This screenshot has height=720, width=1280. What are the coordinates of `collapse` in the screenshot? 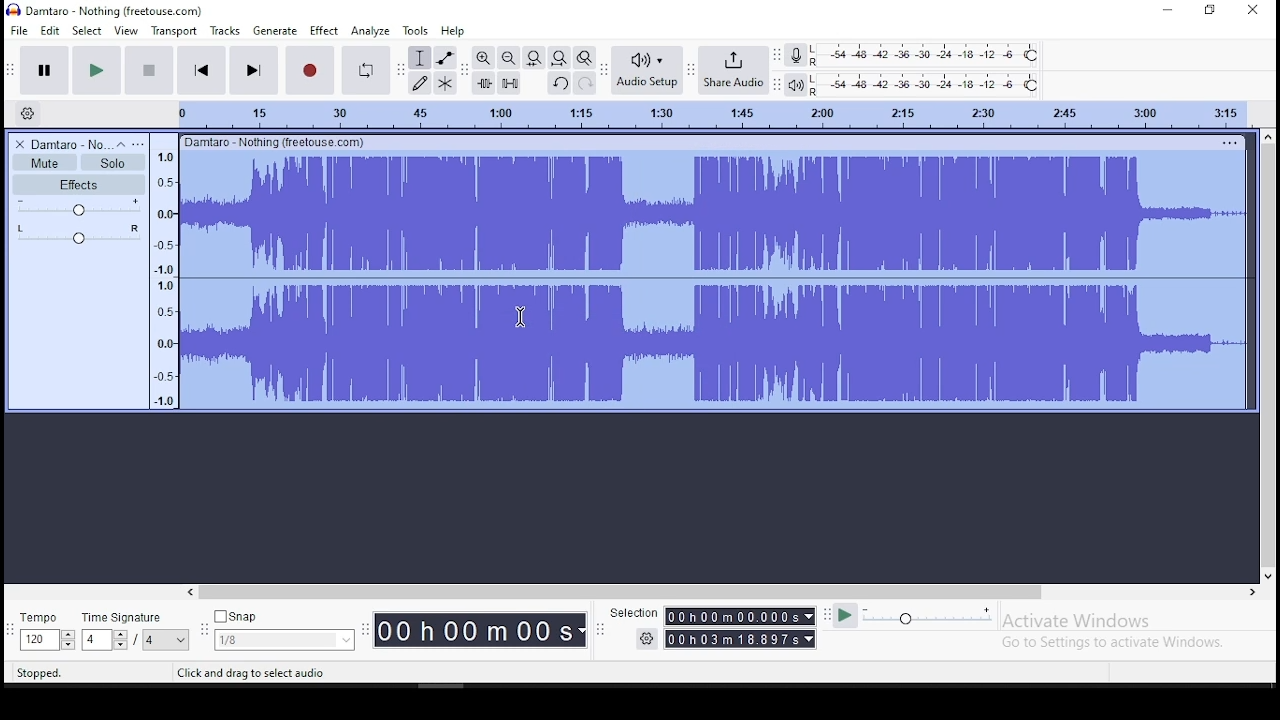 It's located at (121, 144).